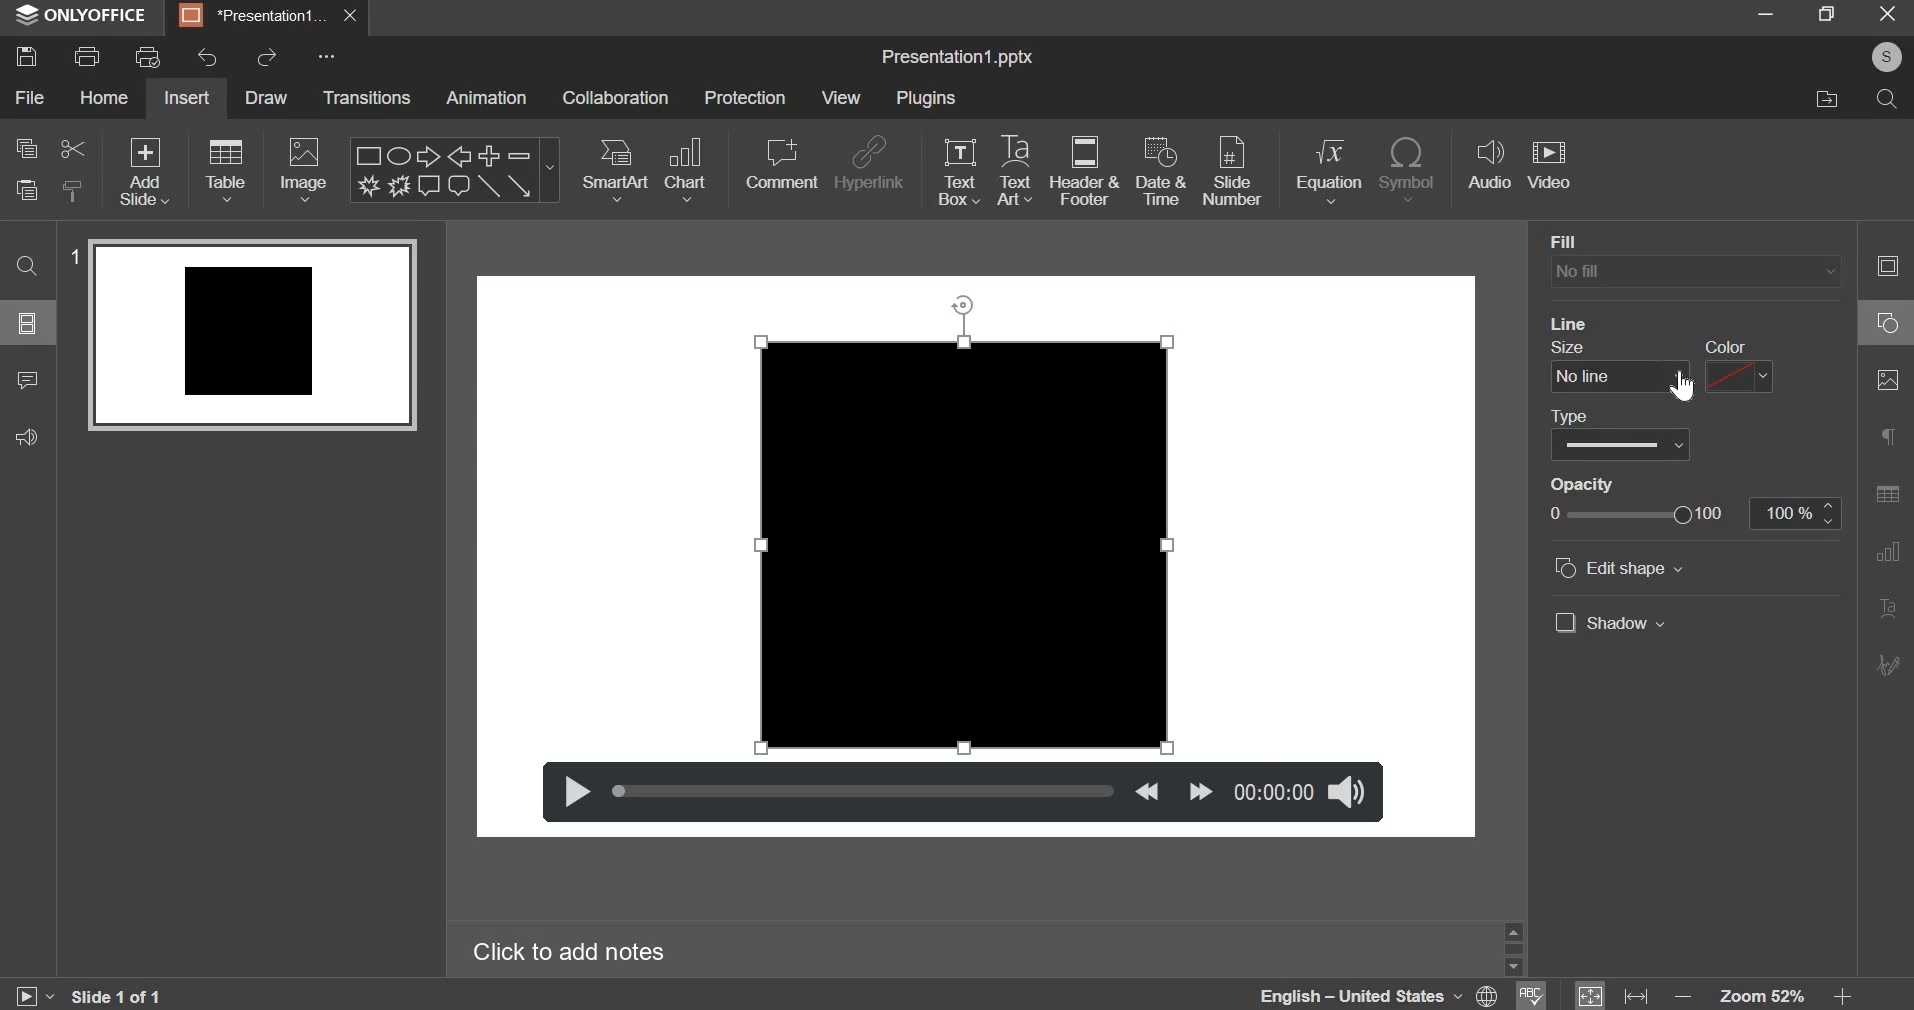 The width and height of the screenshot is (1914, 1010). Describe the element at coordinates (207, 58) in the screenshot. I see `undo` at that location.